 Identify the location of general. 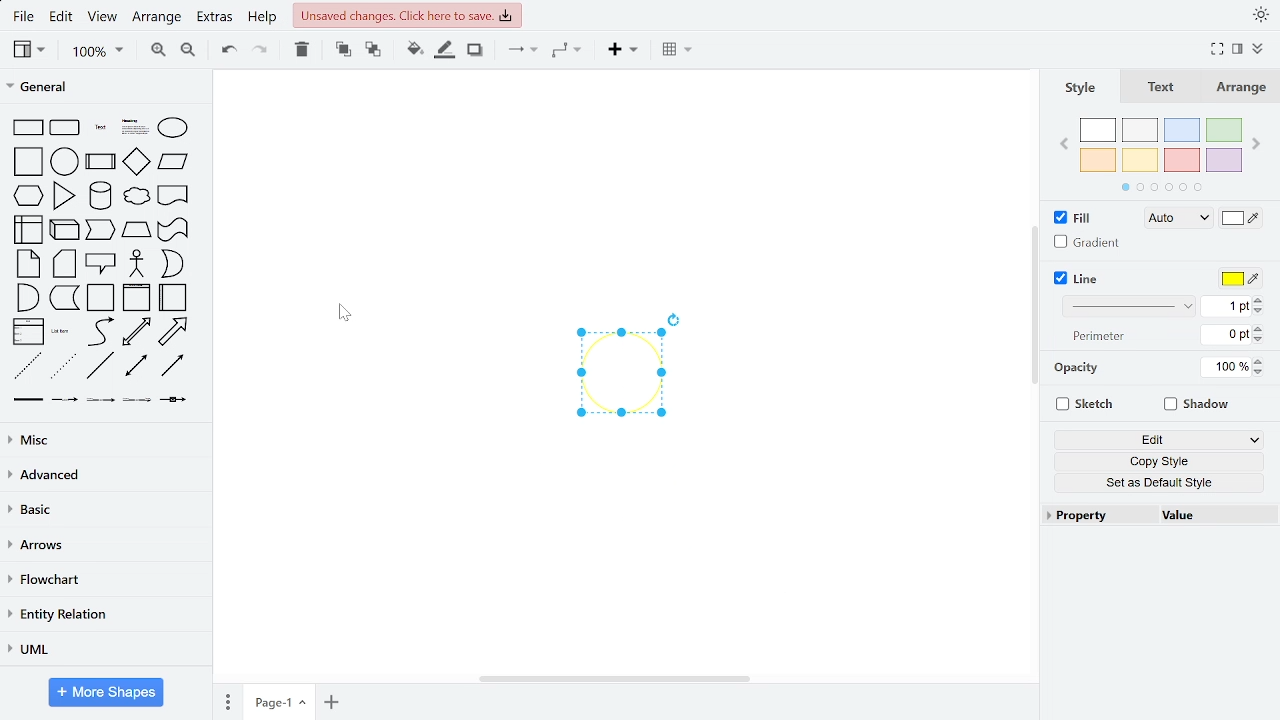
(104, 90).